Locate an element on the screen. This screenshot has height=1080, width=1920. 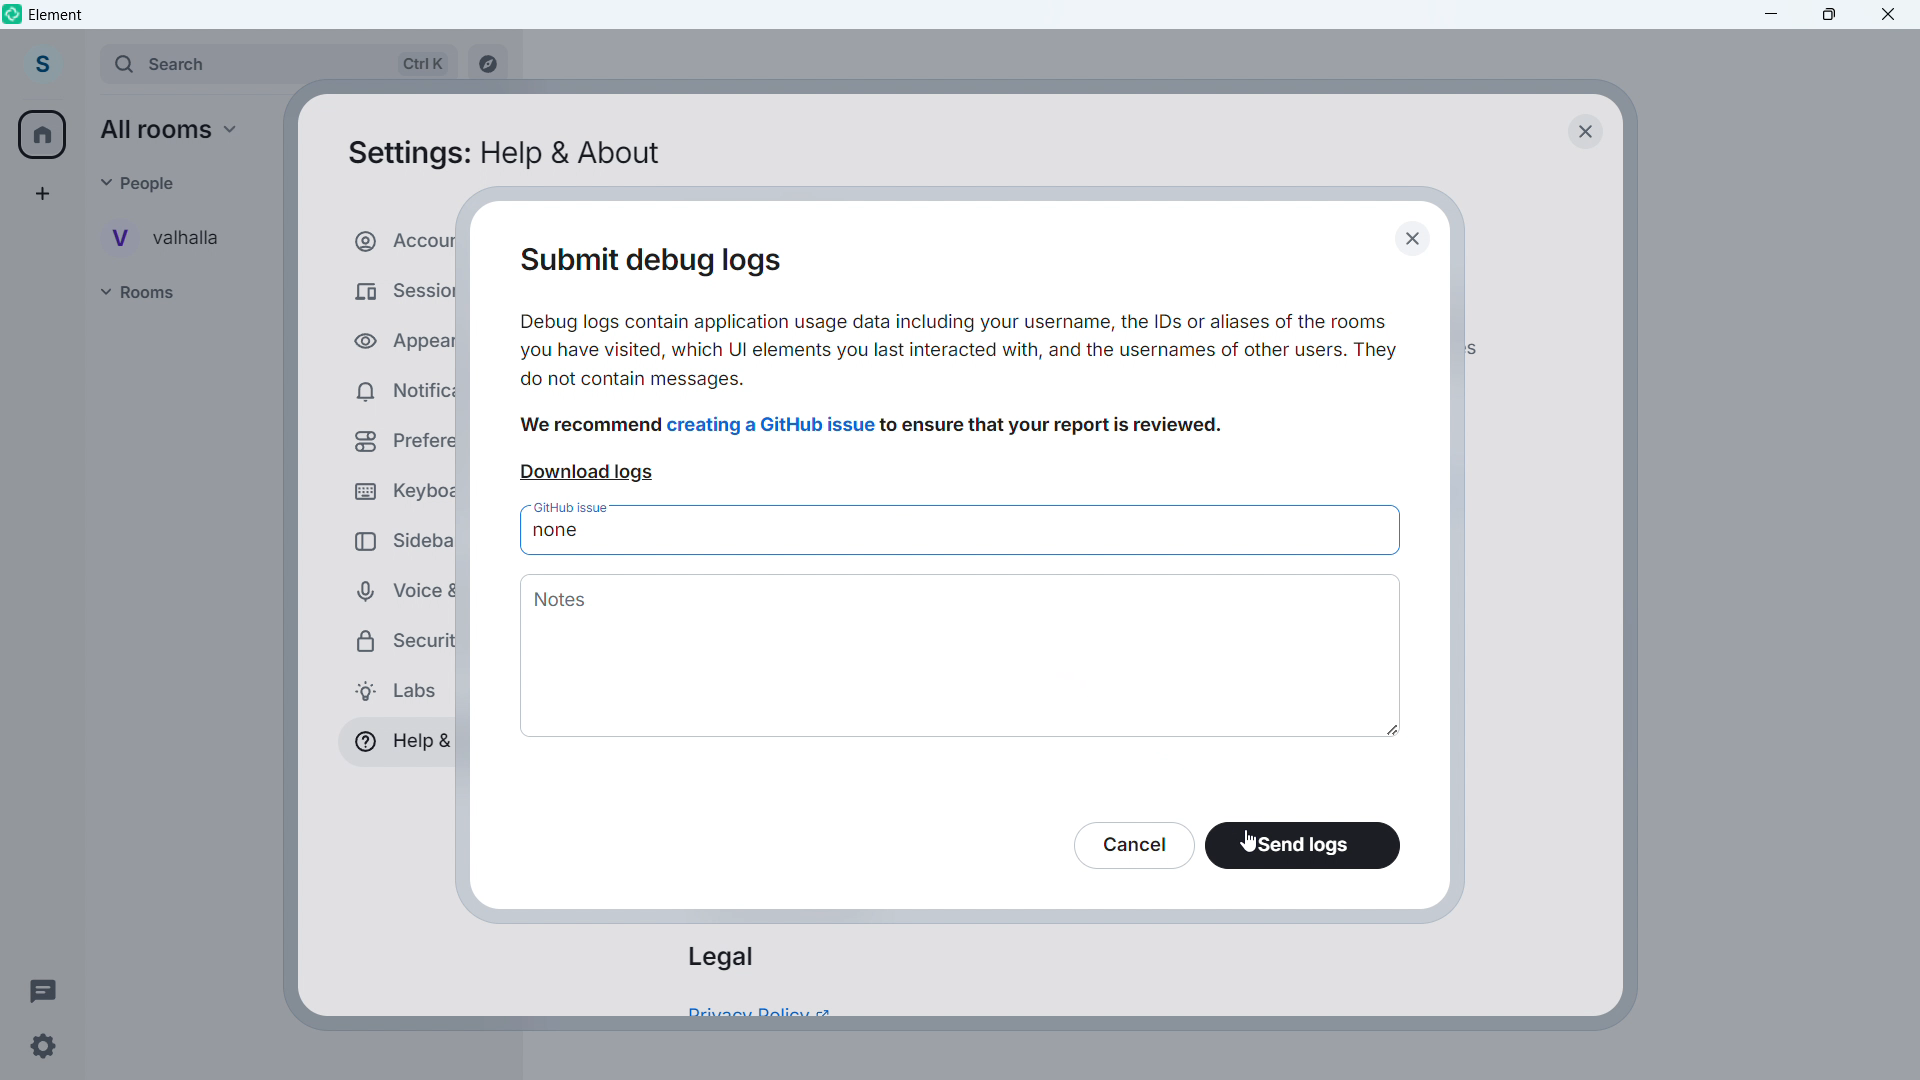
none is located at coordinates (556, 532).